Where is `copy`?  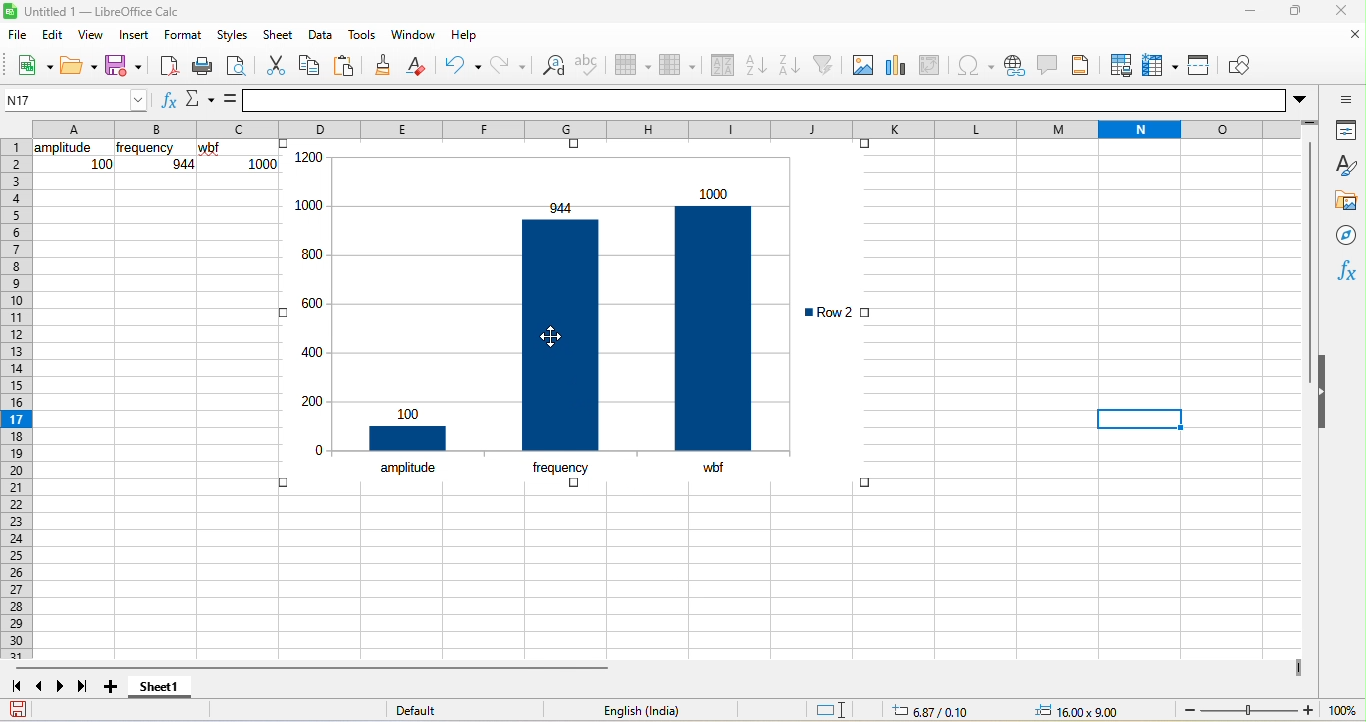
copy is located at coordinates (310, 70).